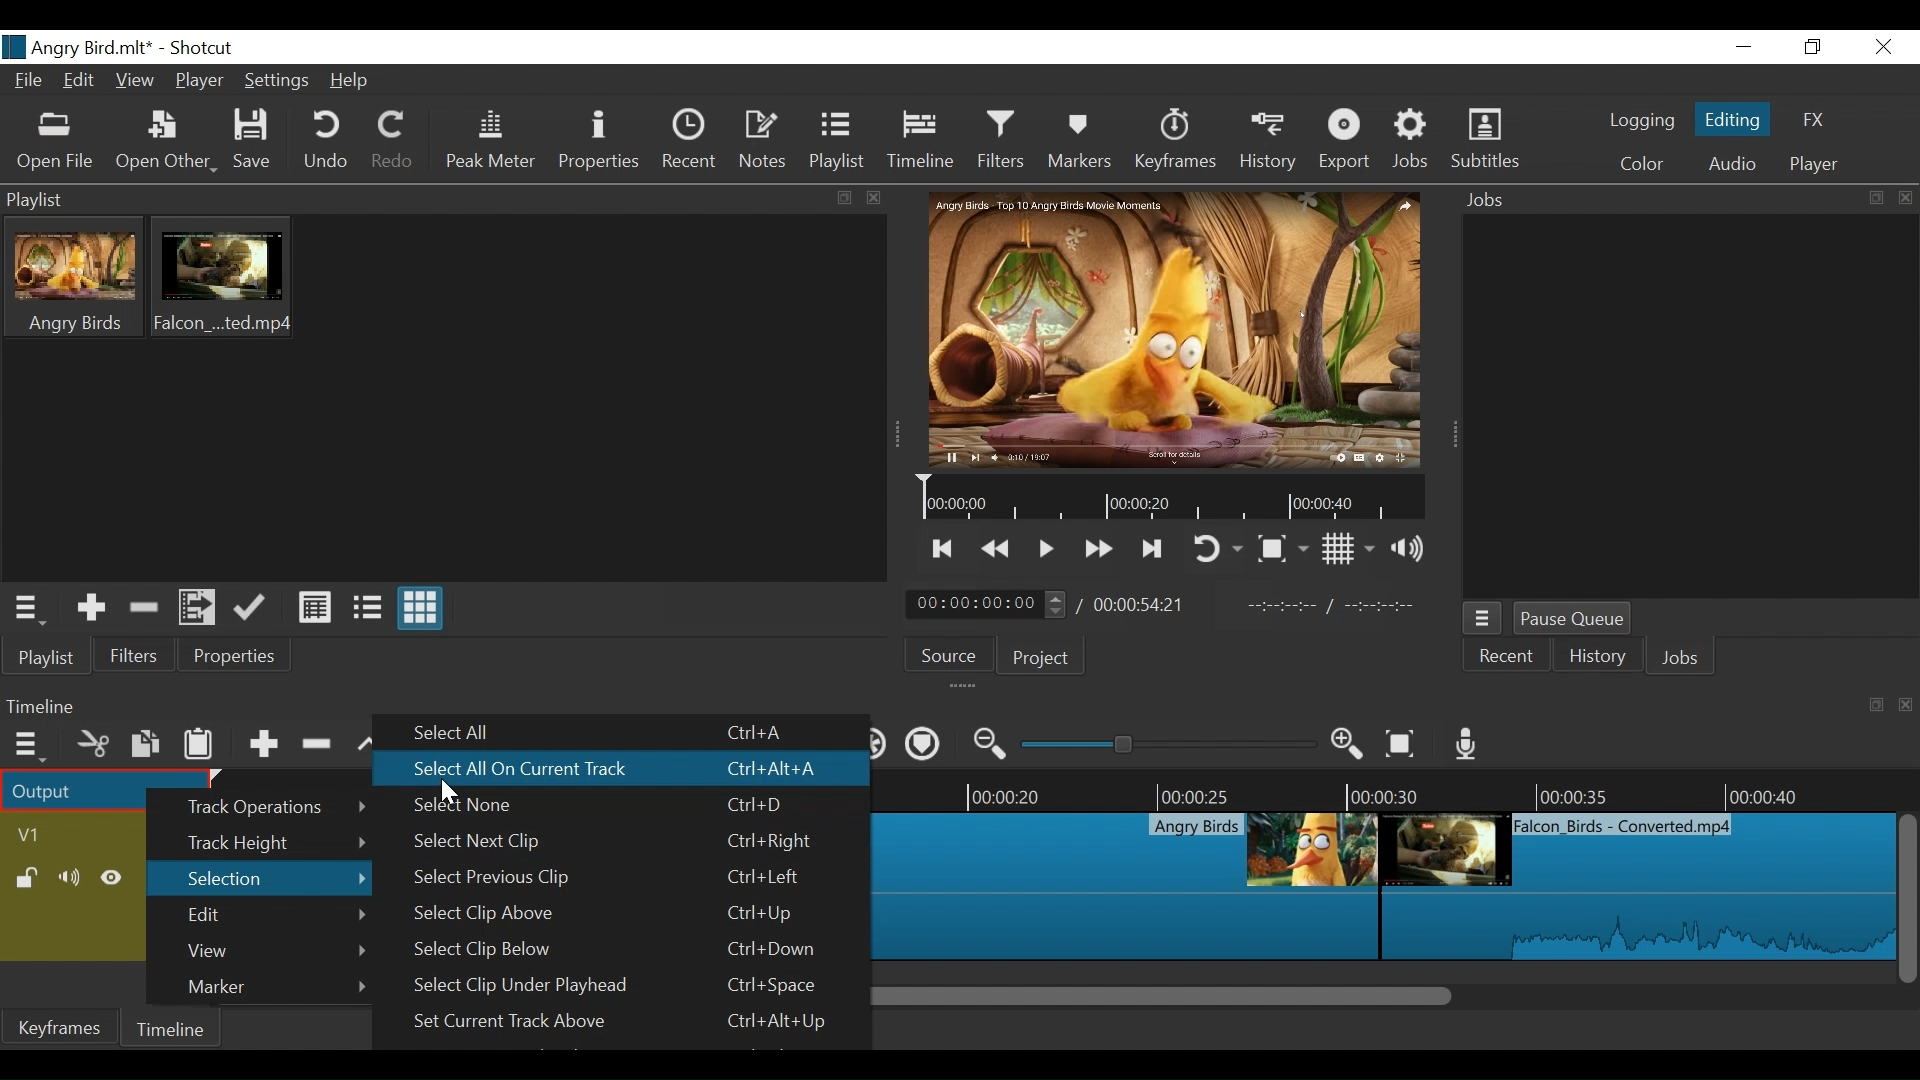 This screenshot has width=1920, height=1080. Describe the element at coordinates (1412, 142) in the screenshot. I see `Jobs` at that location.